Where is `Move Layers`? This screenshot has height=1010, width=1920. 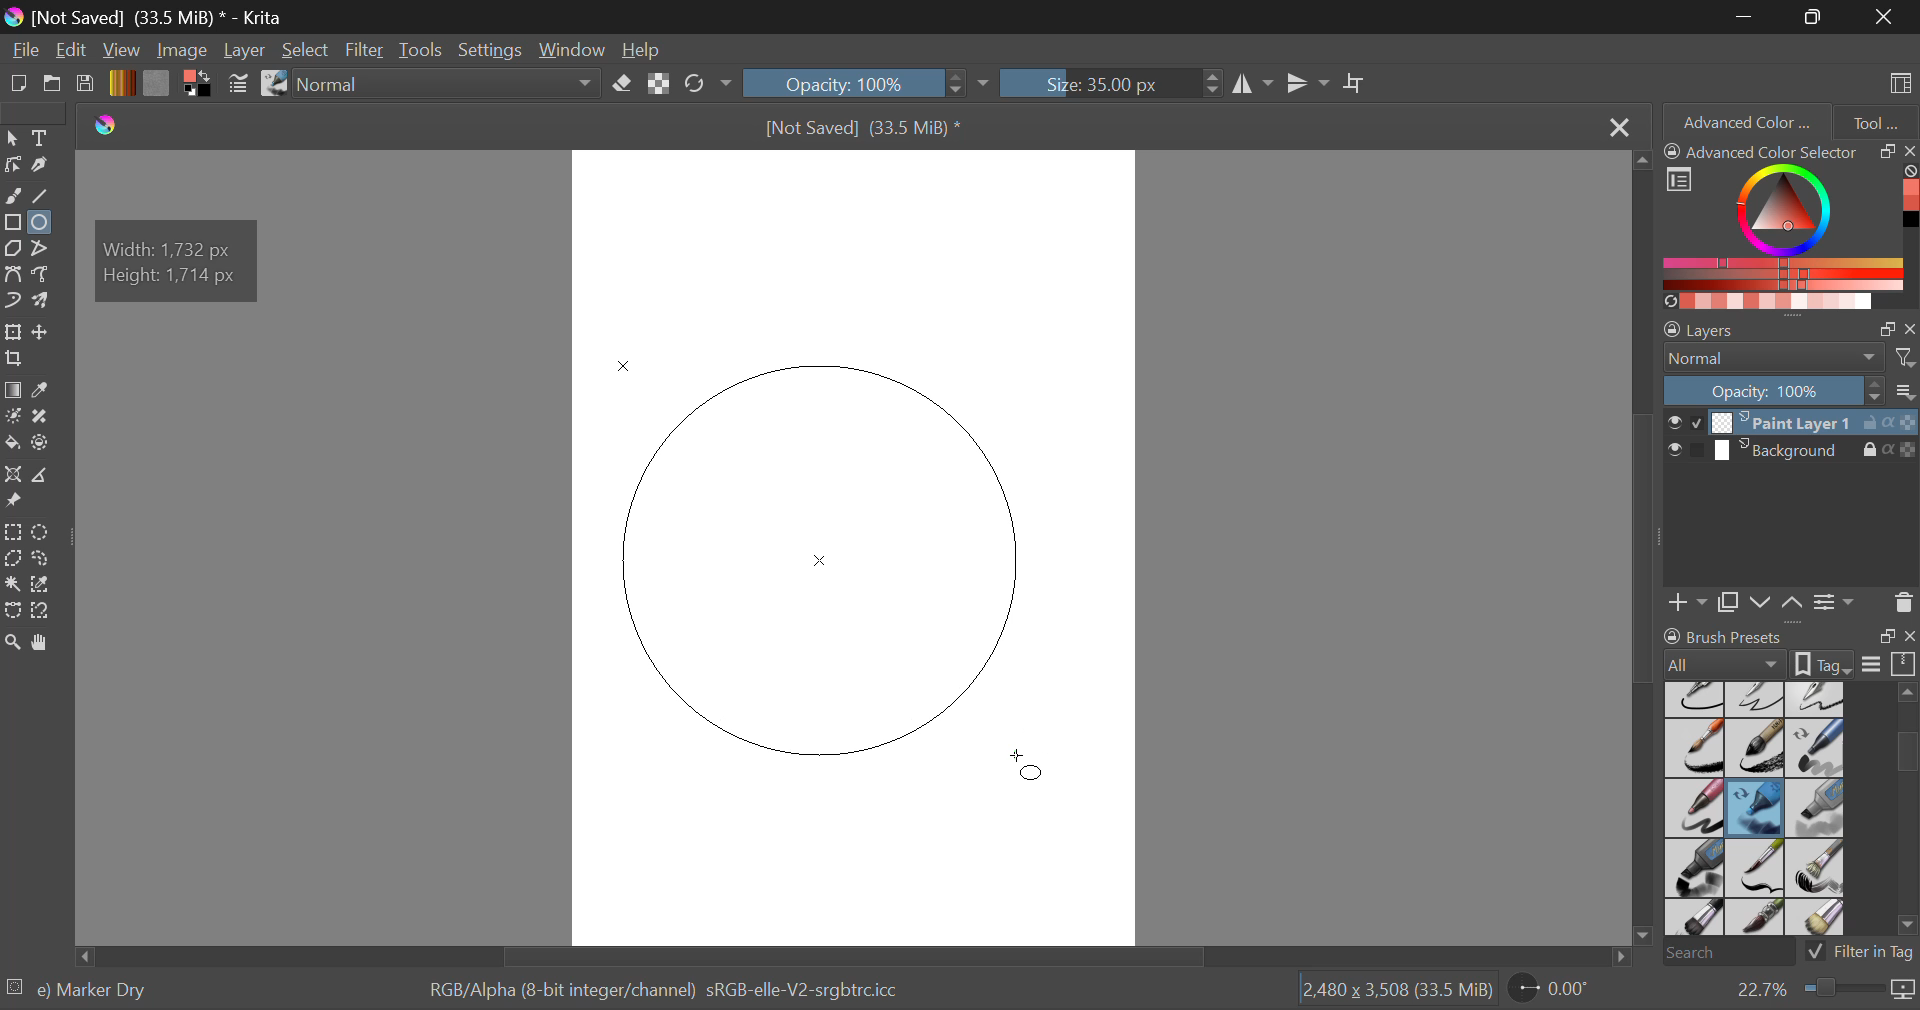 Move Layers is located at coordinates (1778, 600).